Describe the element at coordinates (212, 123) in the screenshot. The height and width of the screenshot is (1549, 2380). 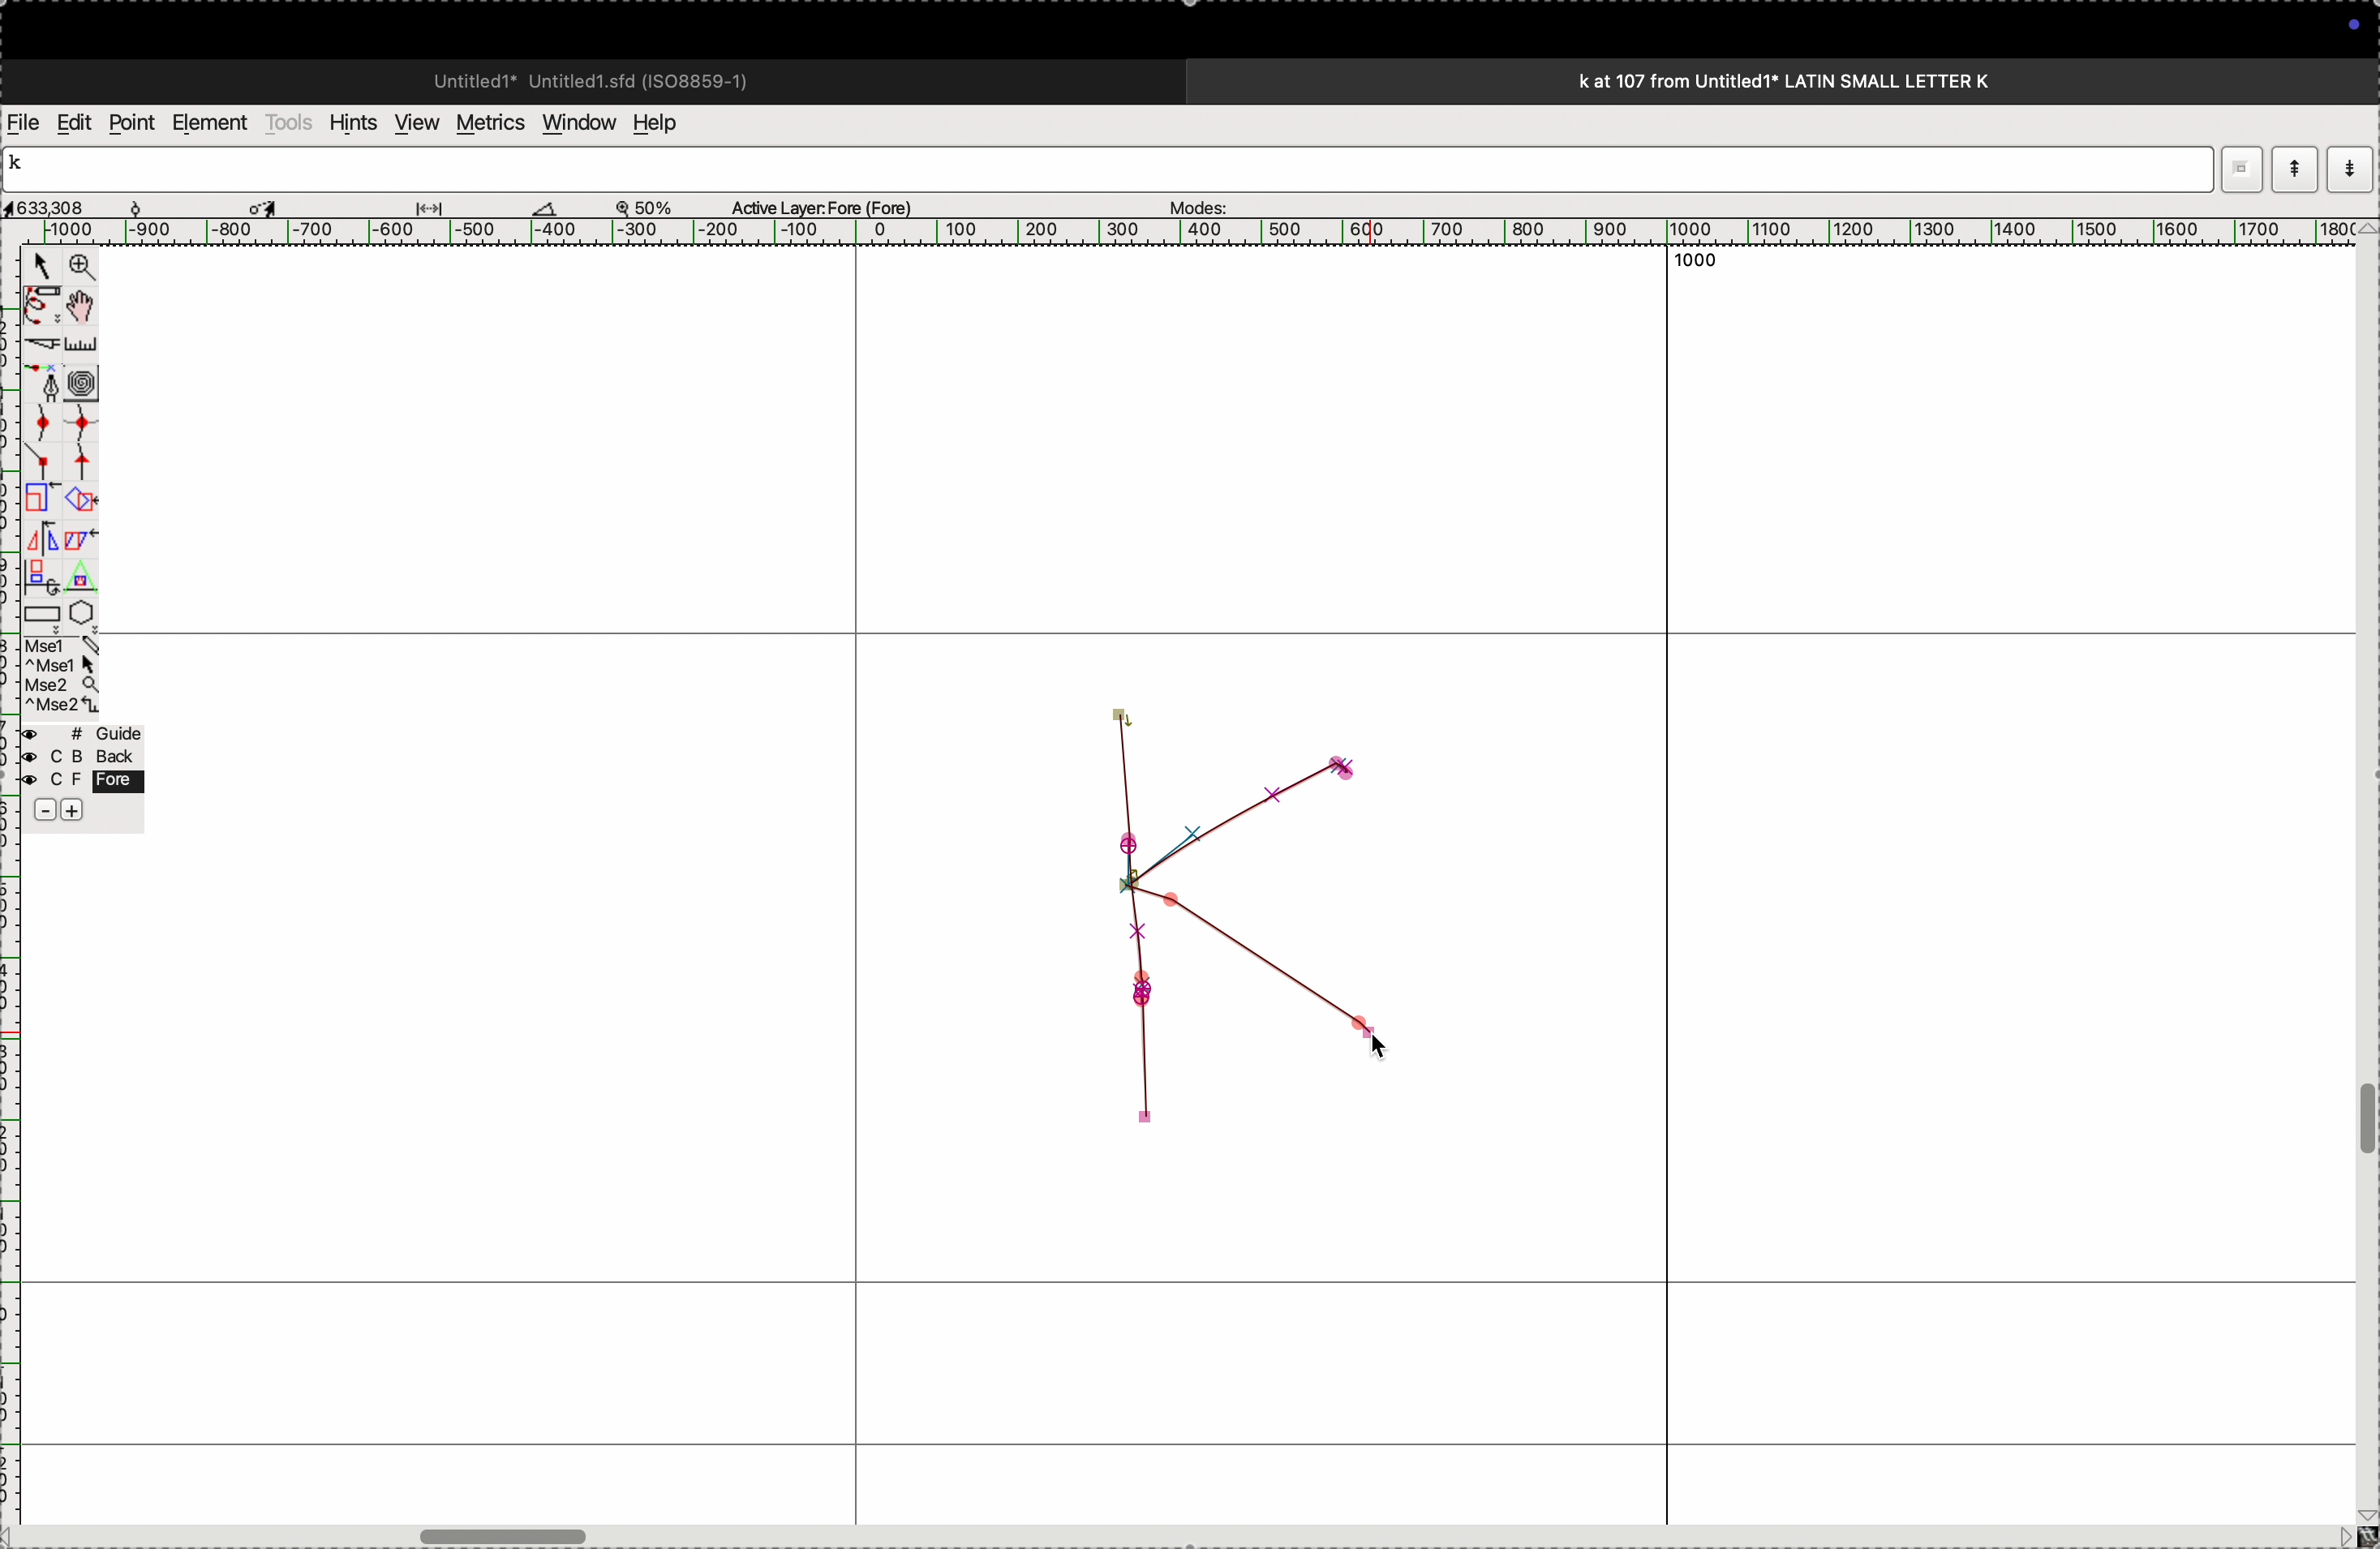
I see `element` at that location.